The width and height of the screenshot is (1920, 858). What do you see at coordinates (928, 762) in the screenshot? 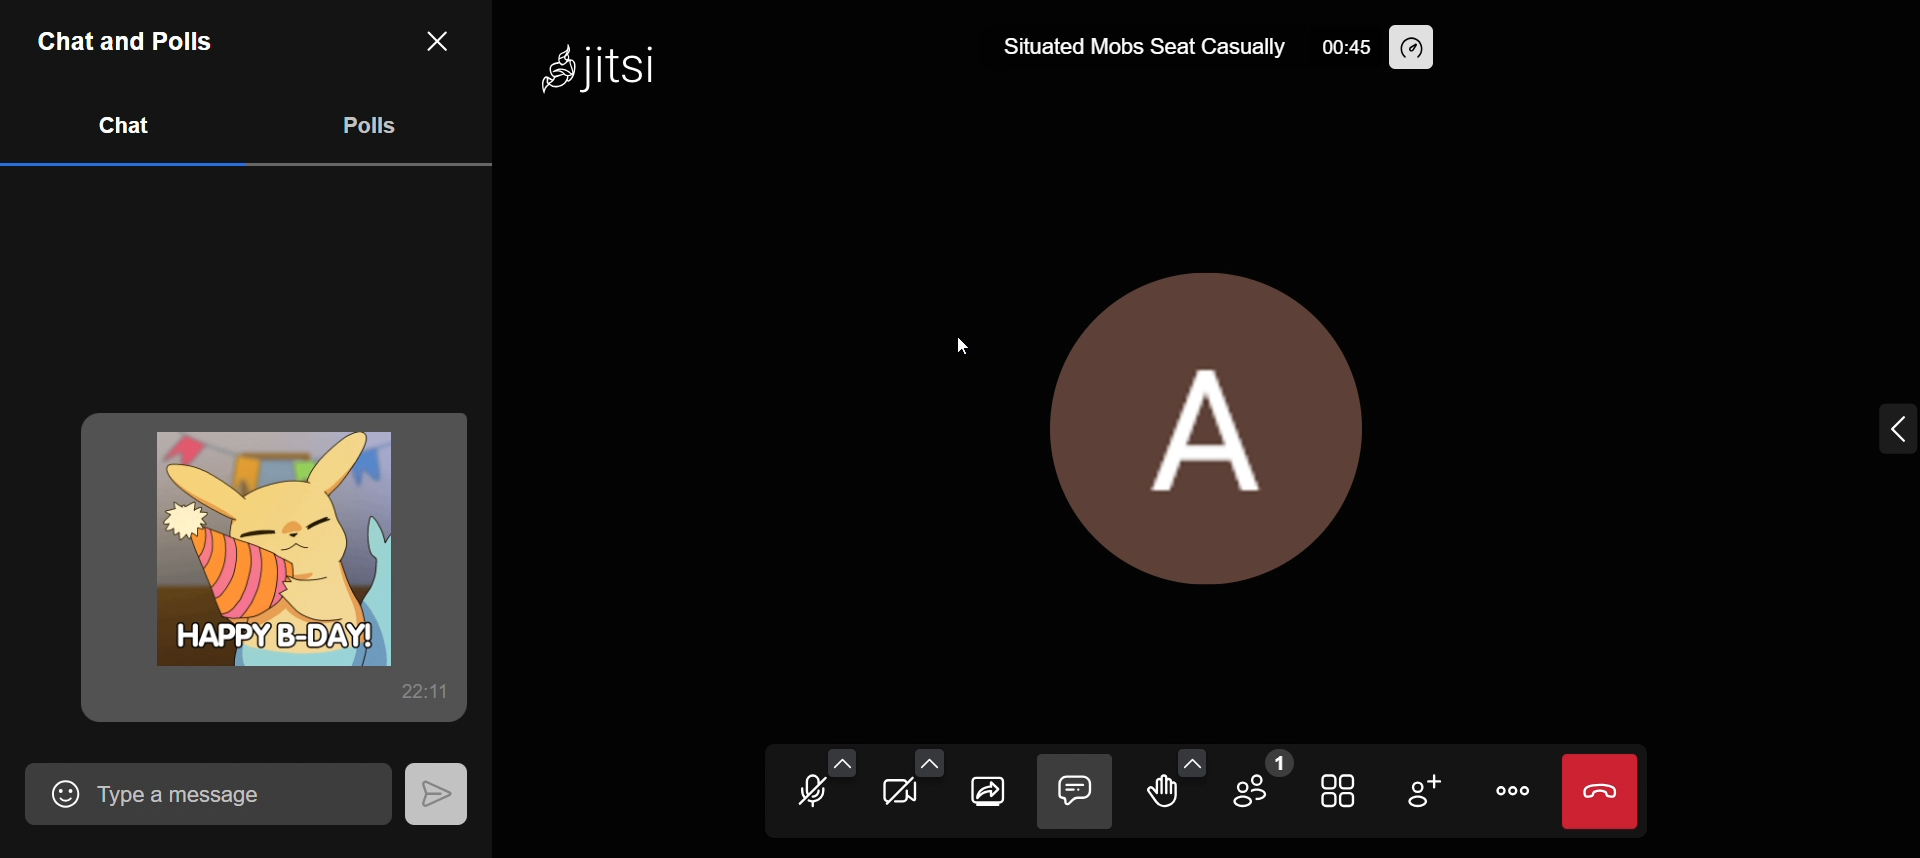
I see `video setting` at bounding box center [928, 762].